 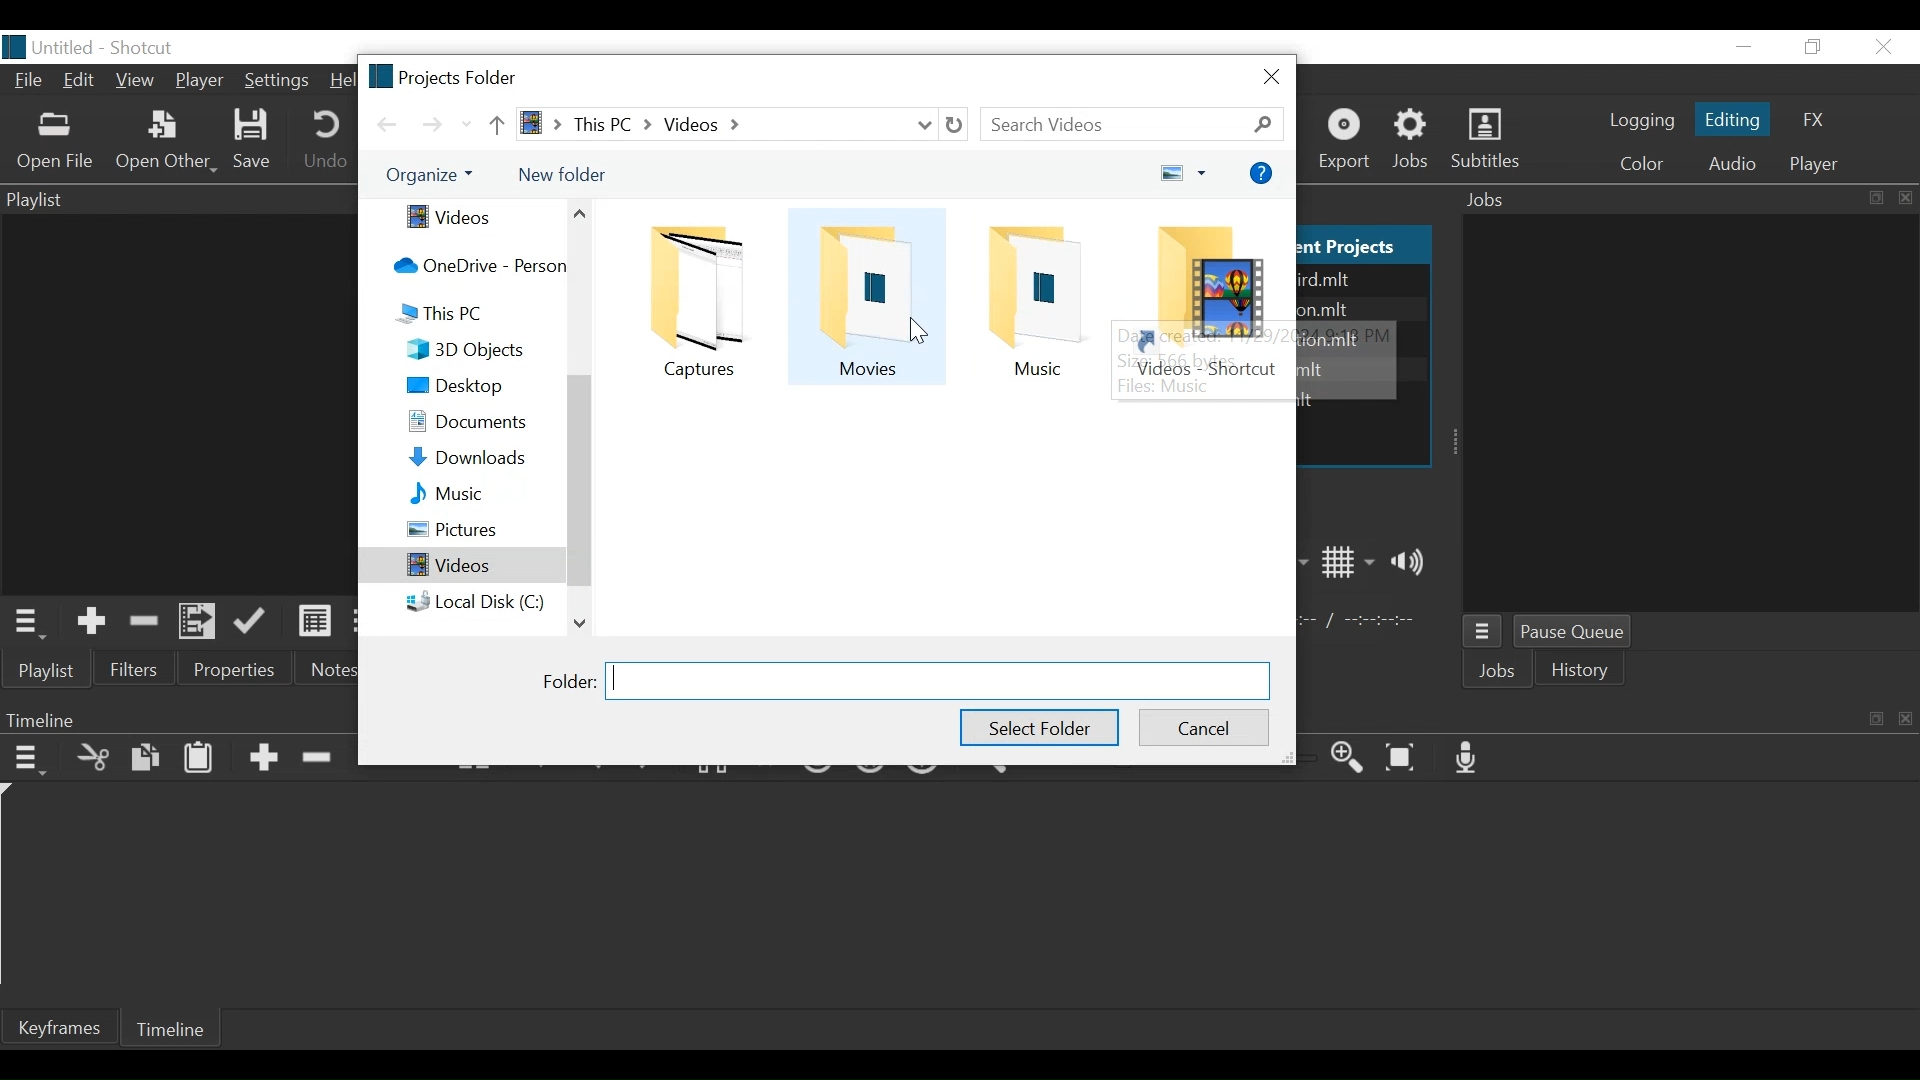 I want to click on Save, so click(x=254, y=141).